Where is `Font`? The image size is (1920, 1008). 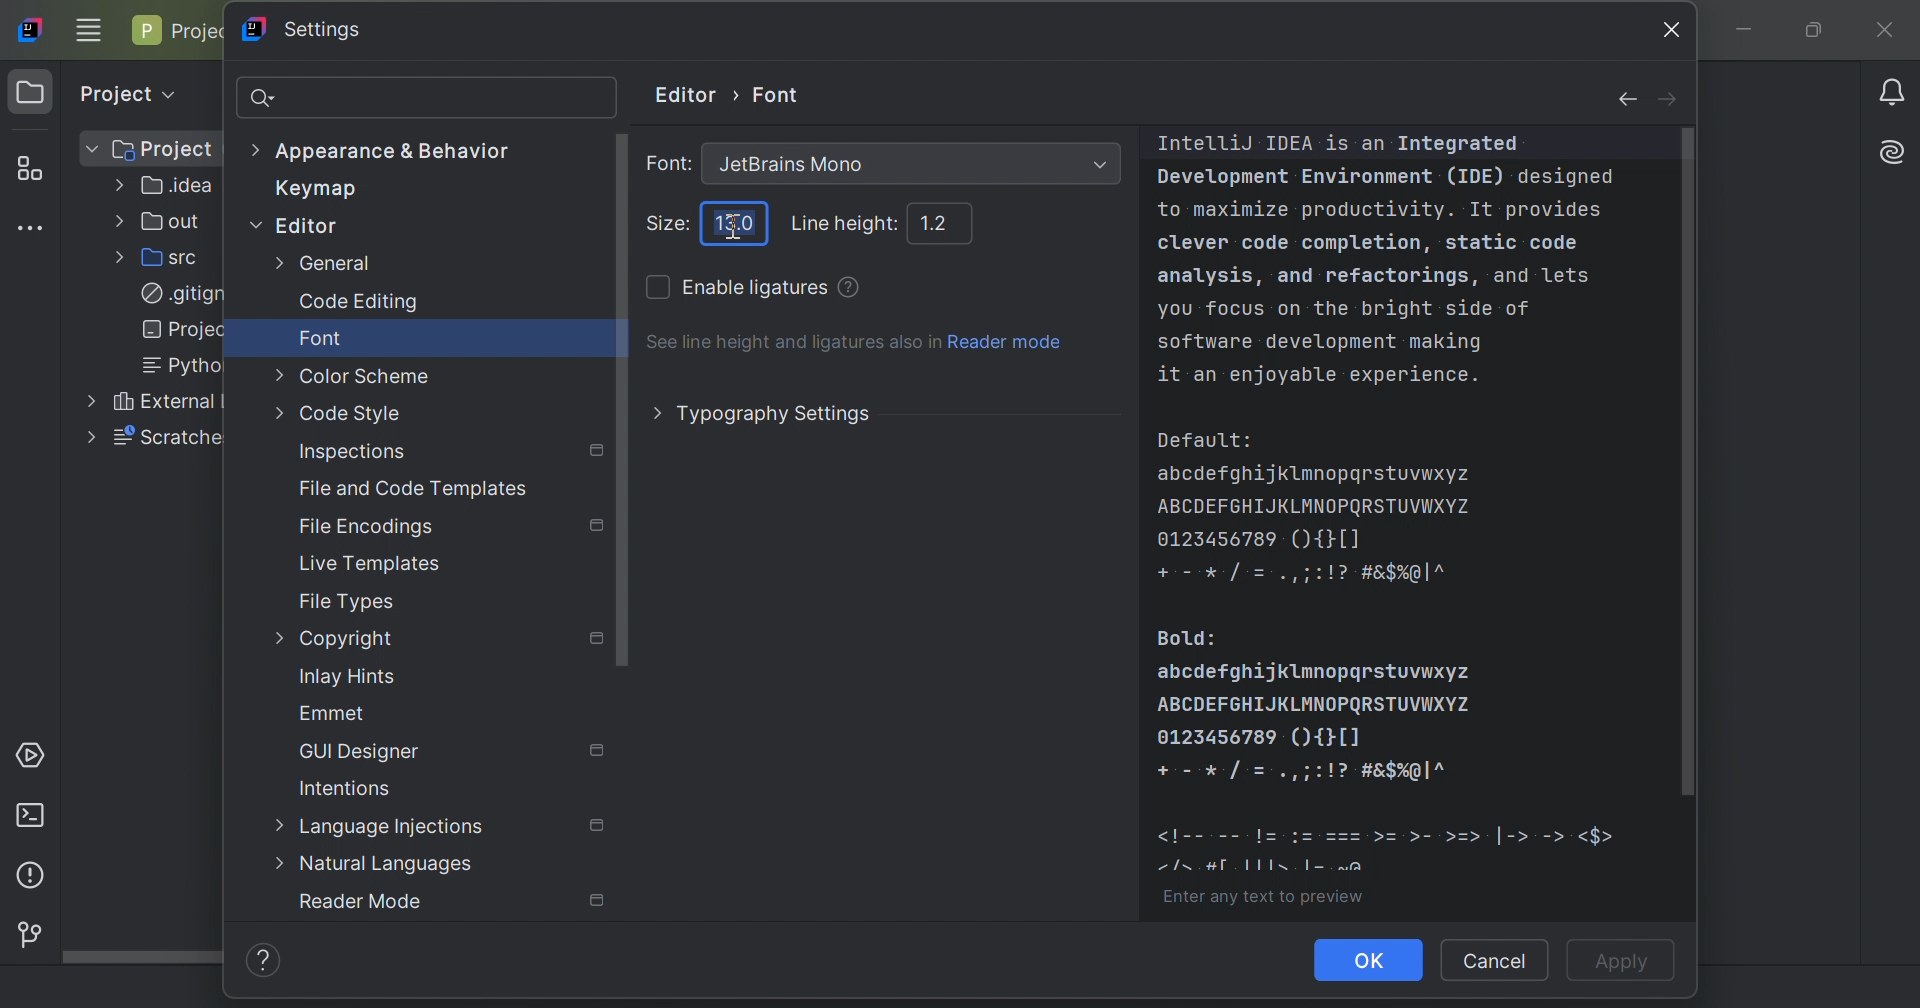
Font is located at coordinates (322, 336).